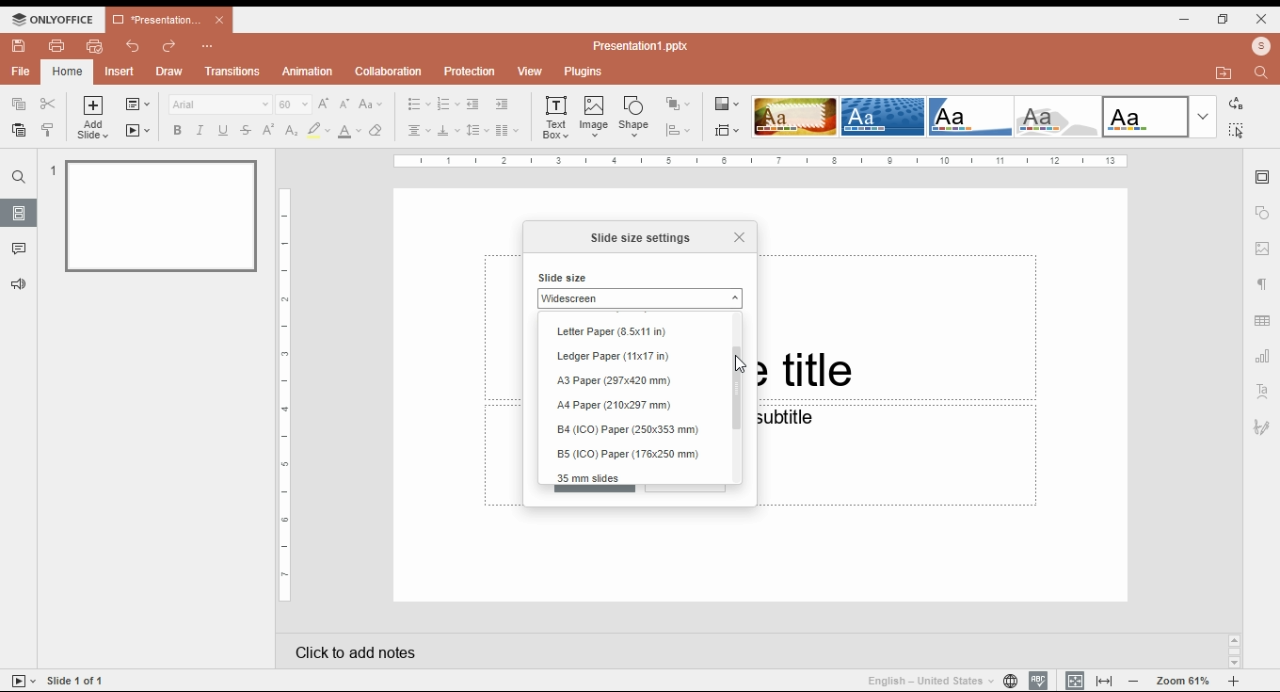 The image size is (1280, 692). I want to click on Page Scale, so click(761, 161).